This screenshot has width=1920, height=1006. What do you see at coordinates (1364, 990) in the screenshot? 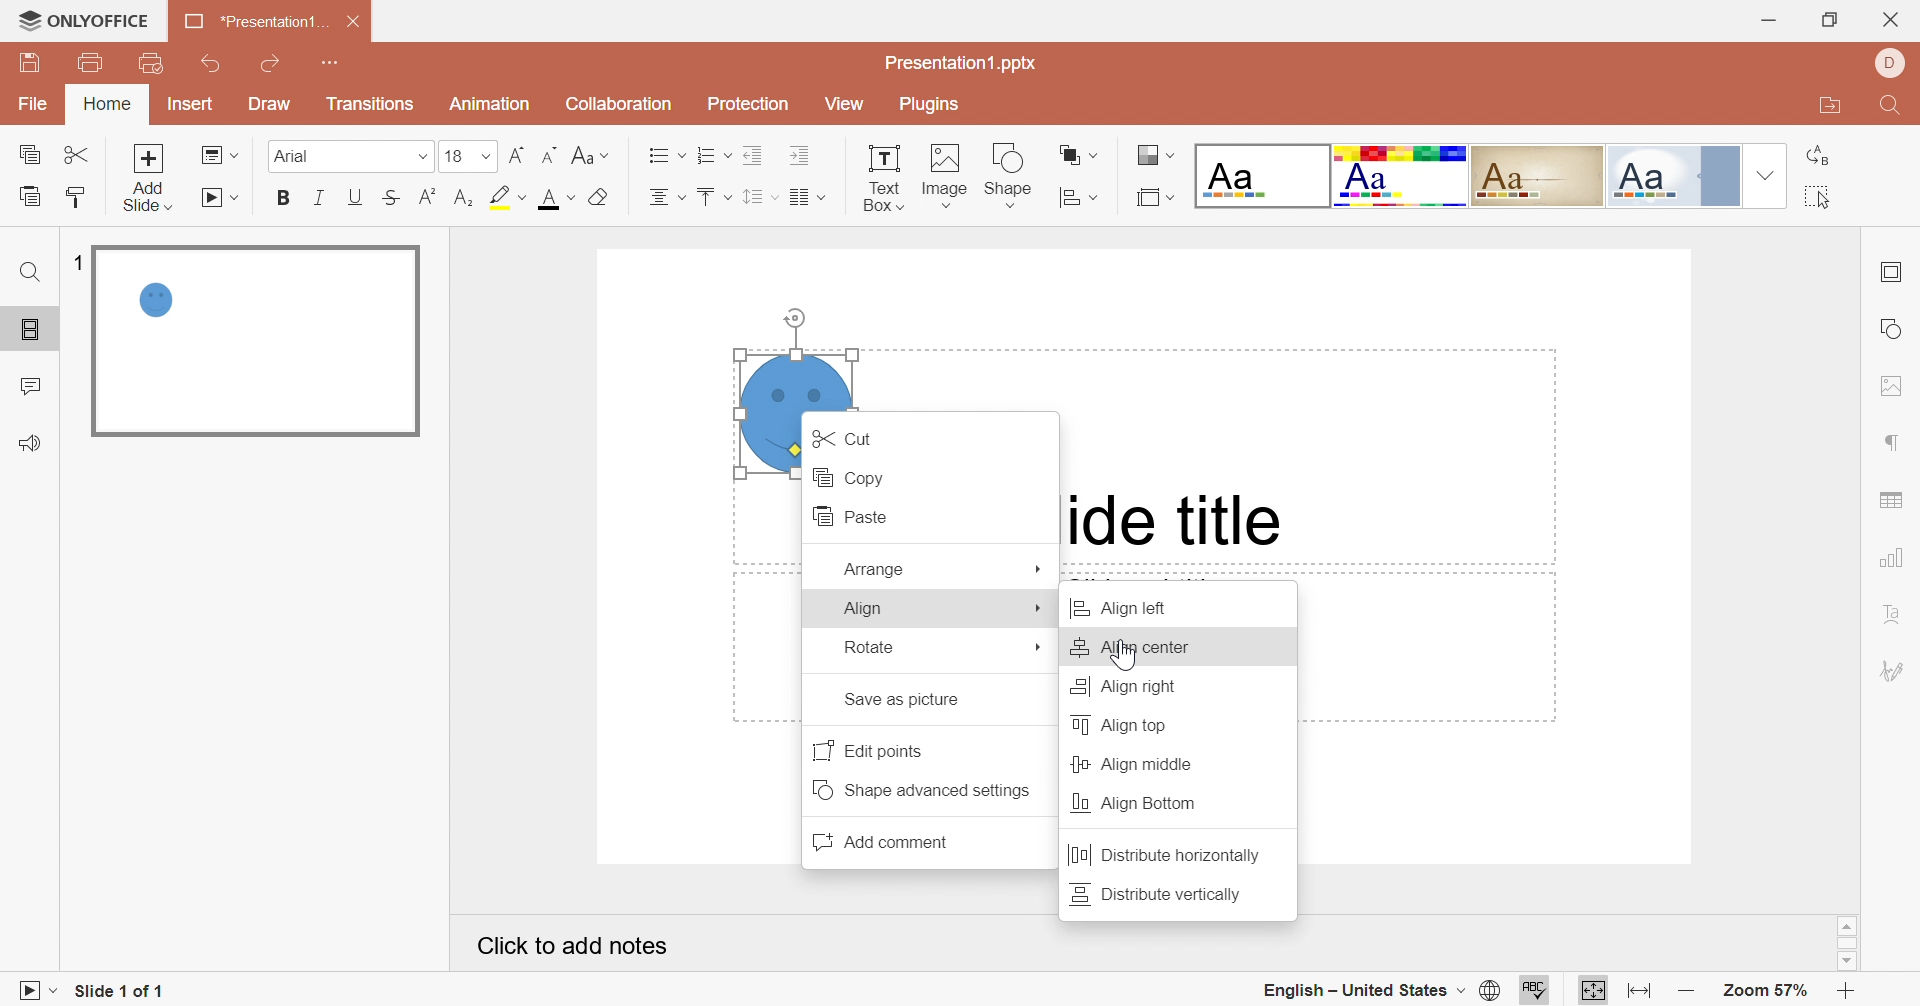
I see `English - United States` at bounding box center [1364, 990].